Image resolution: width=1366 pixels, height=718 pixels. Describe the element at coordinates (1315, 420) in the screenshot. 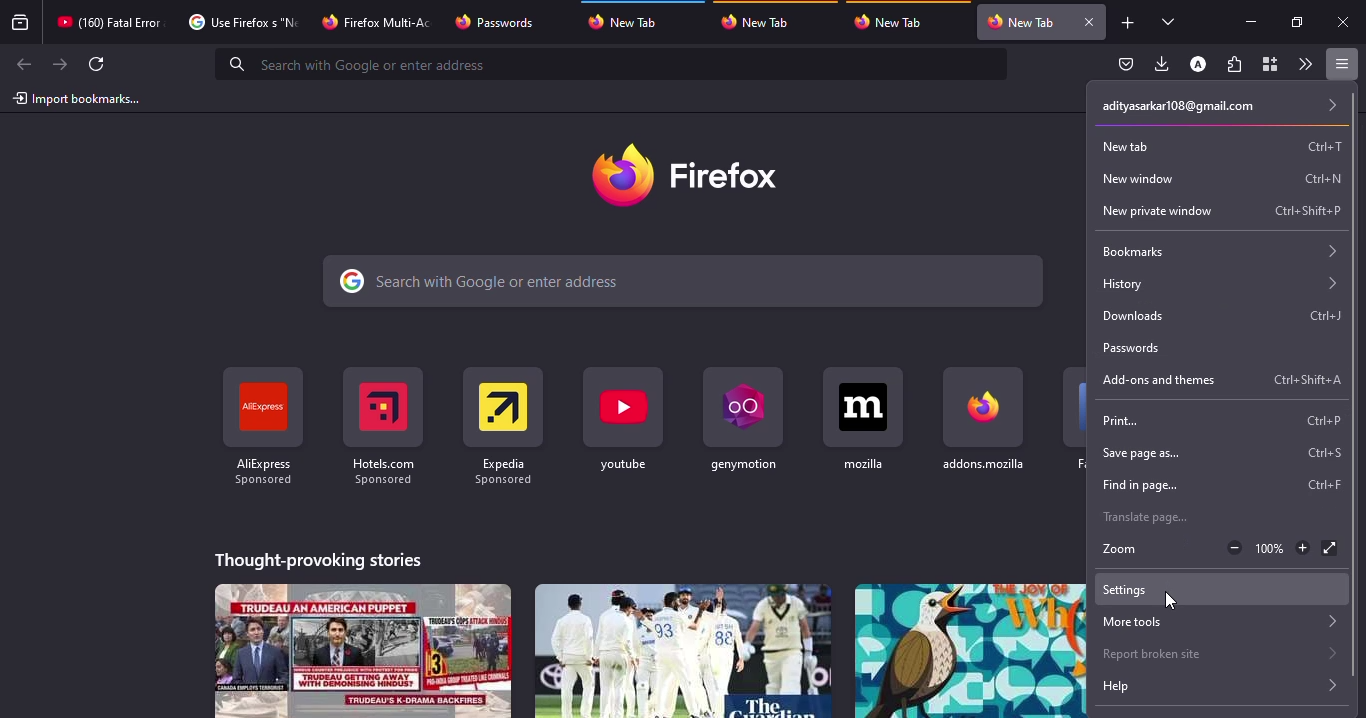

I see `shortcut` at that location.